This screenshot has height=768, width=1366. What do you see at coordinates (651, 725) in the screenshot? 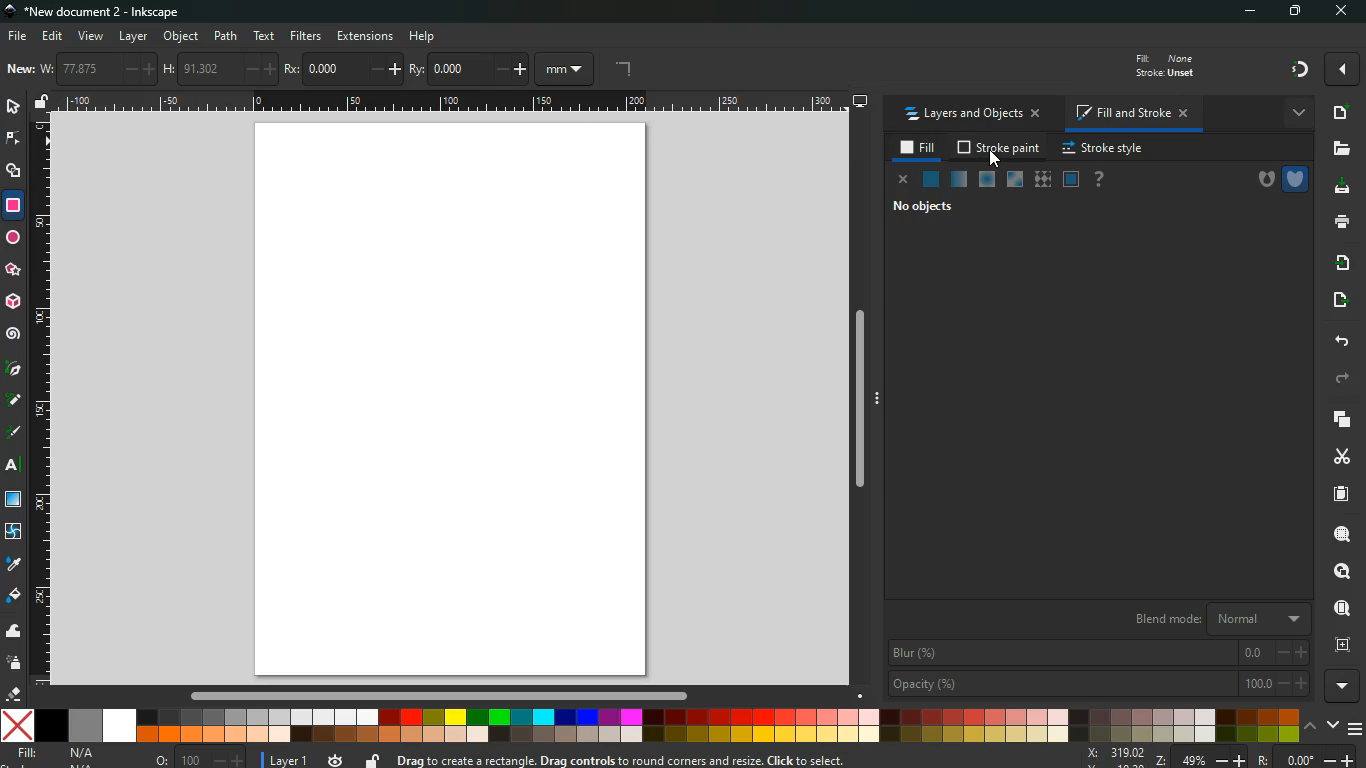
I see `color` at bounding box center [651, 725].